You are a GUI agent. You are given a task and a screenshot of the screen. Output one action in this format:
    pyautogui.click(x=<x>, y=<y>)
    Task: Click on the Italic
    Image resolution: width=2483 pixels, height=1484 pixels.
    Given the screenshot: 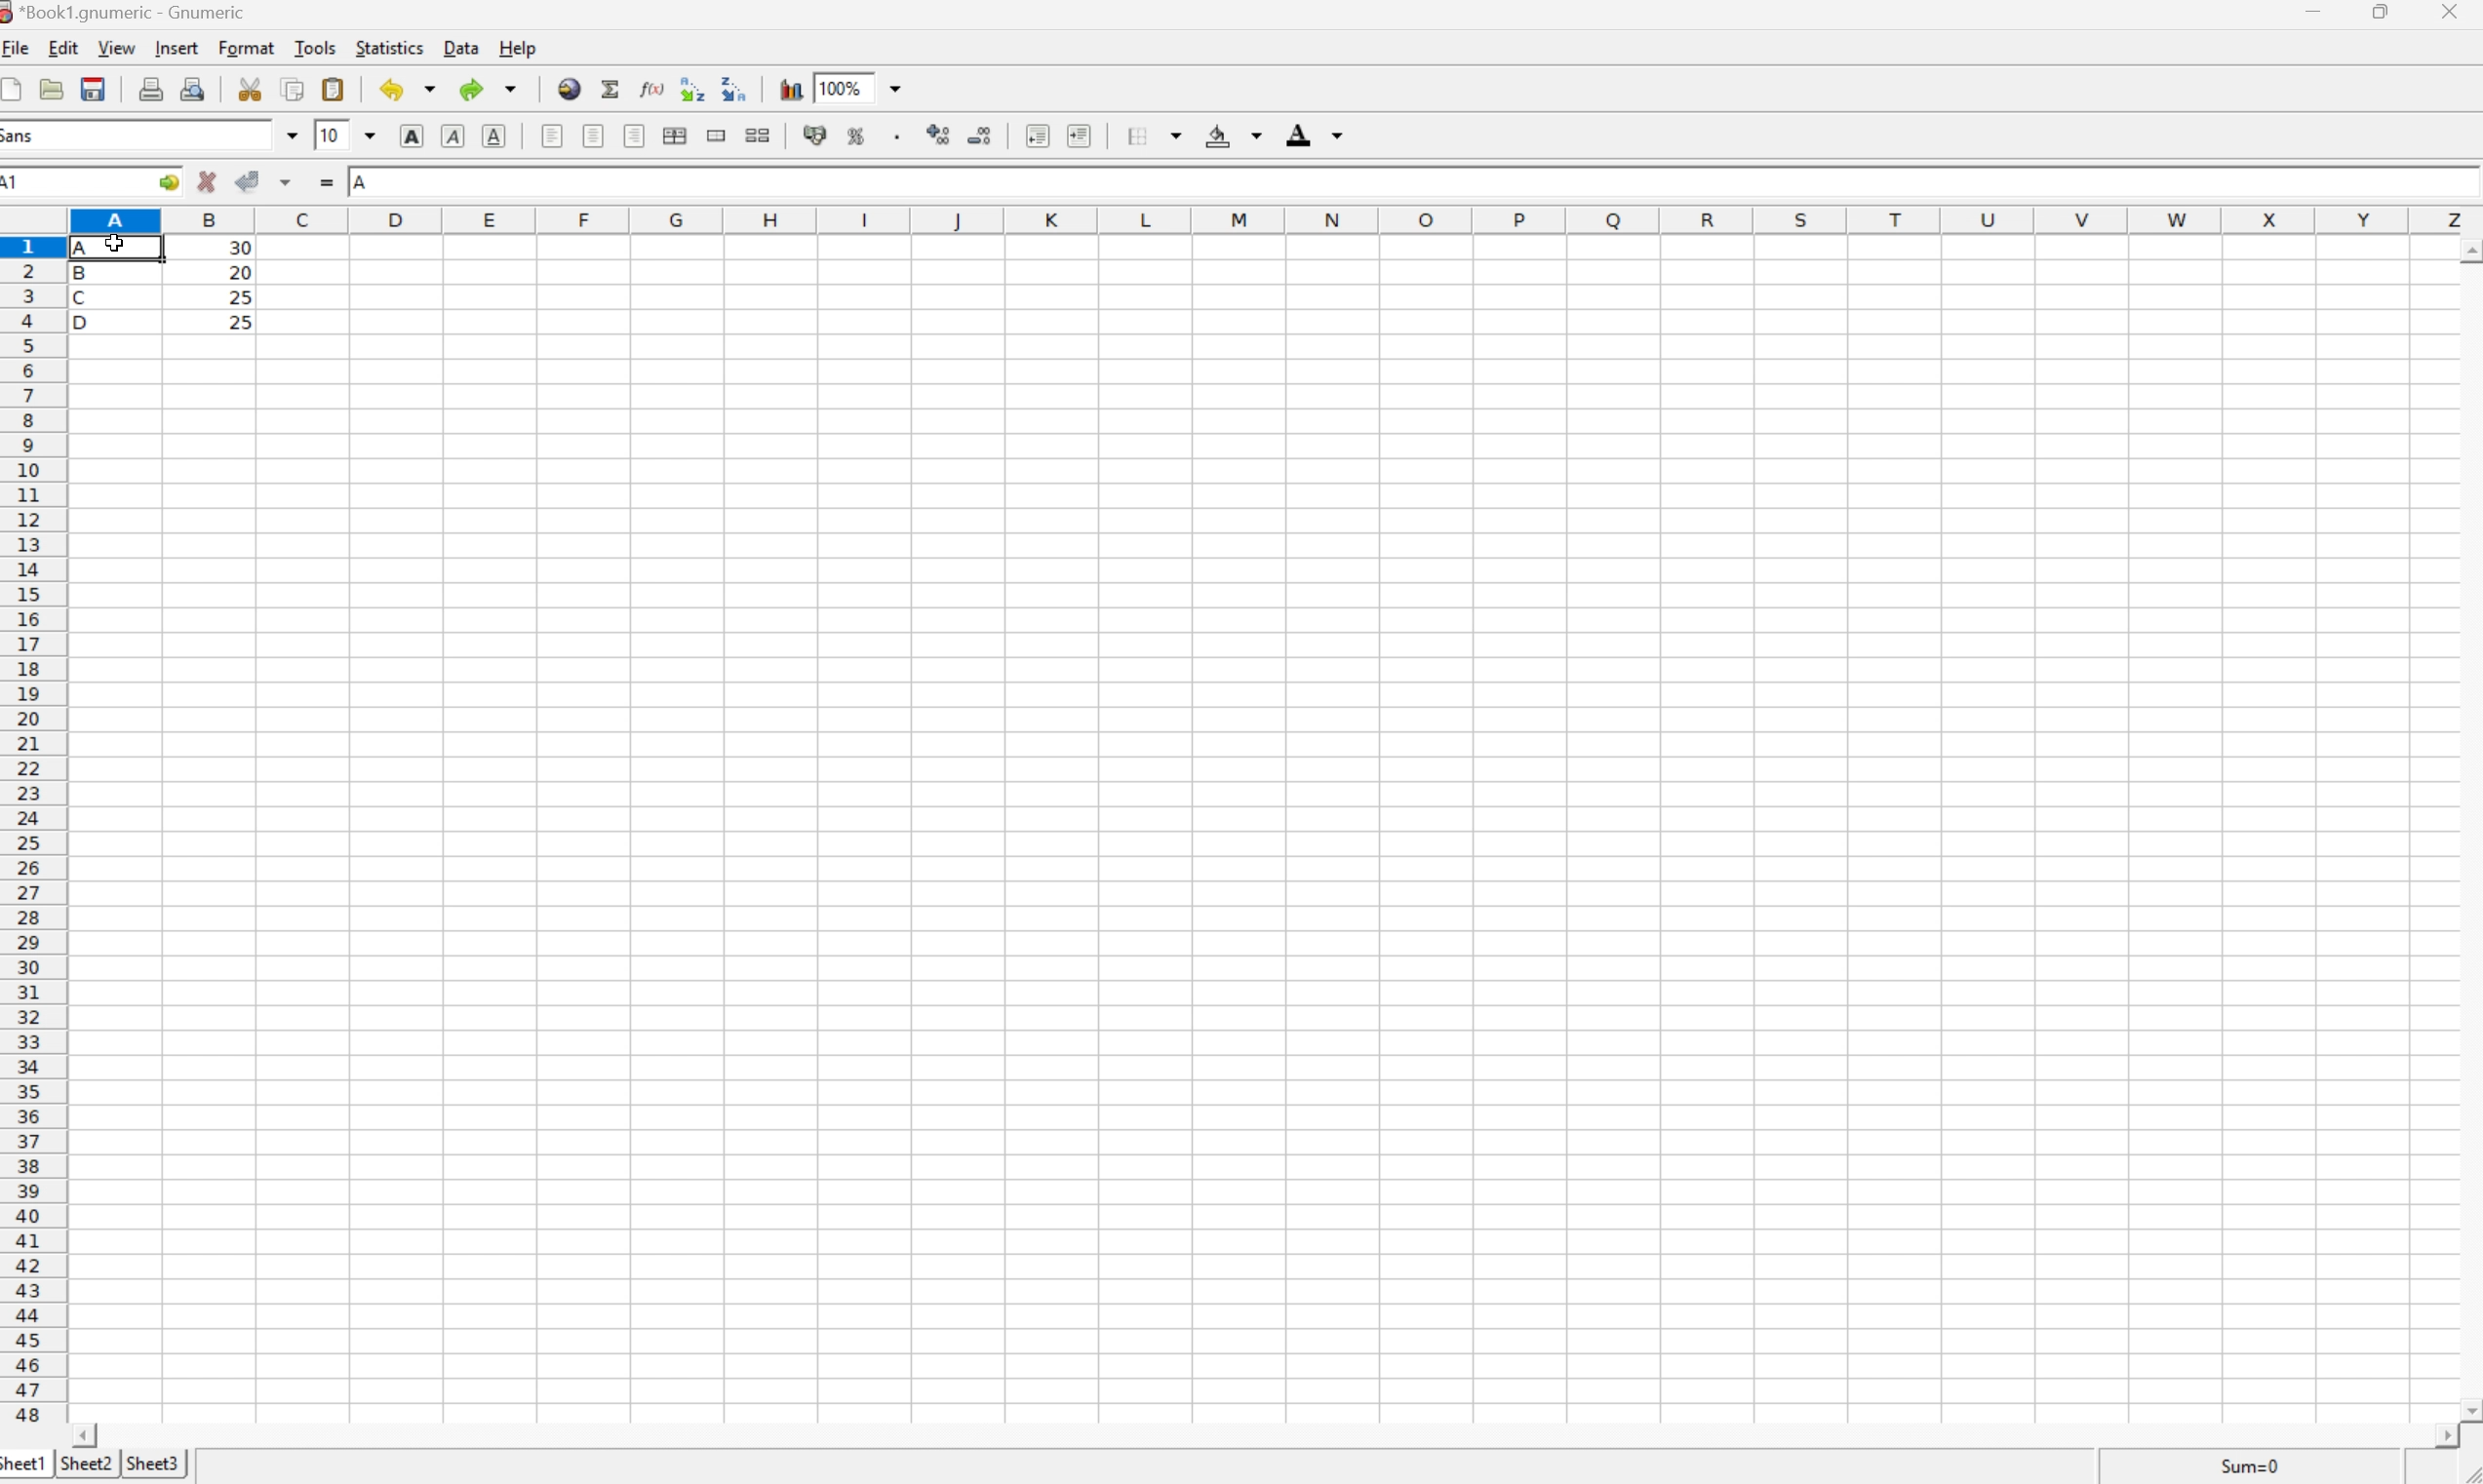 What is the action you would take?
    pyautogui.click(x=453, y=134)
    